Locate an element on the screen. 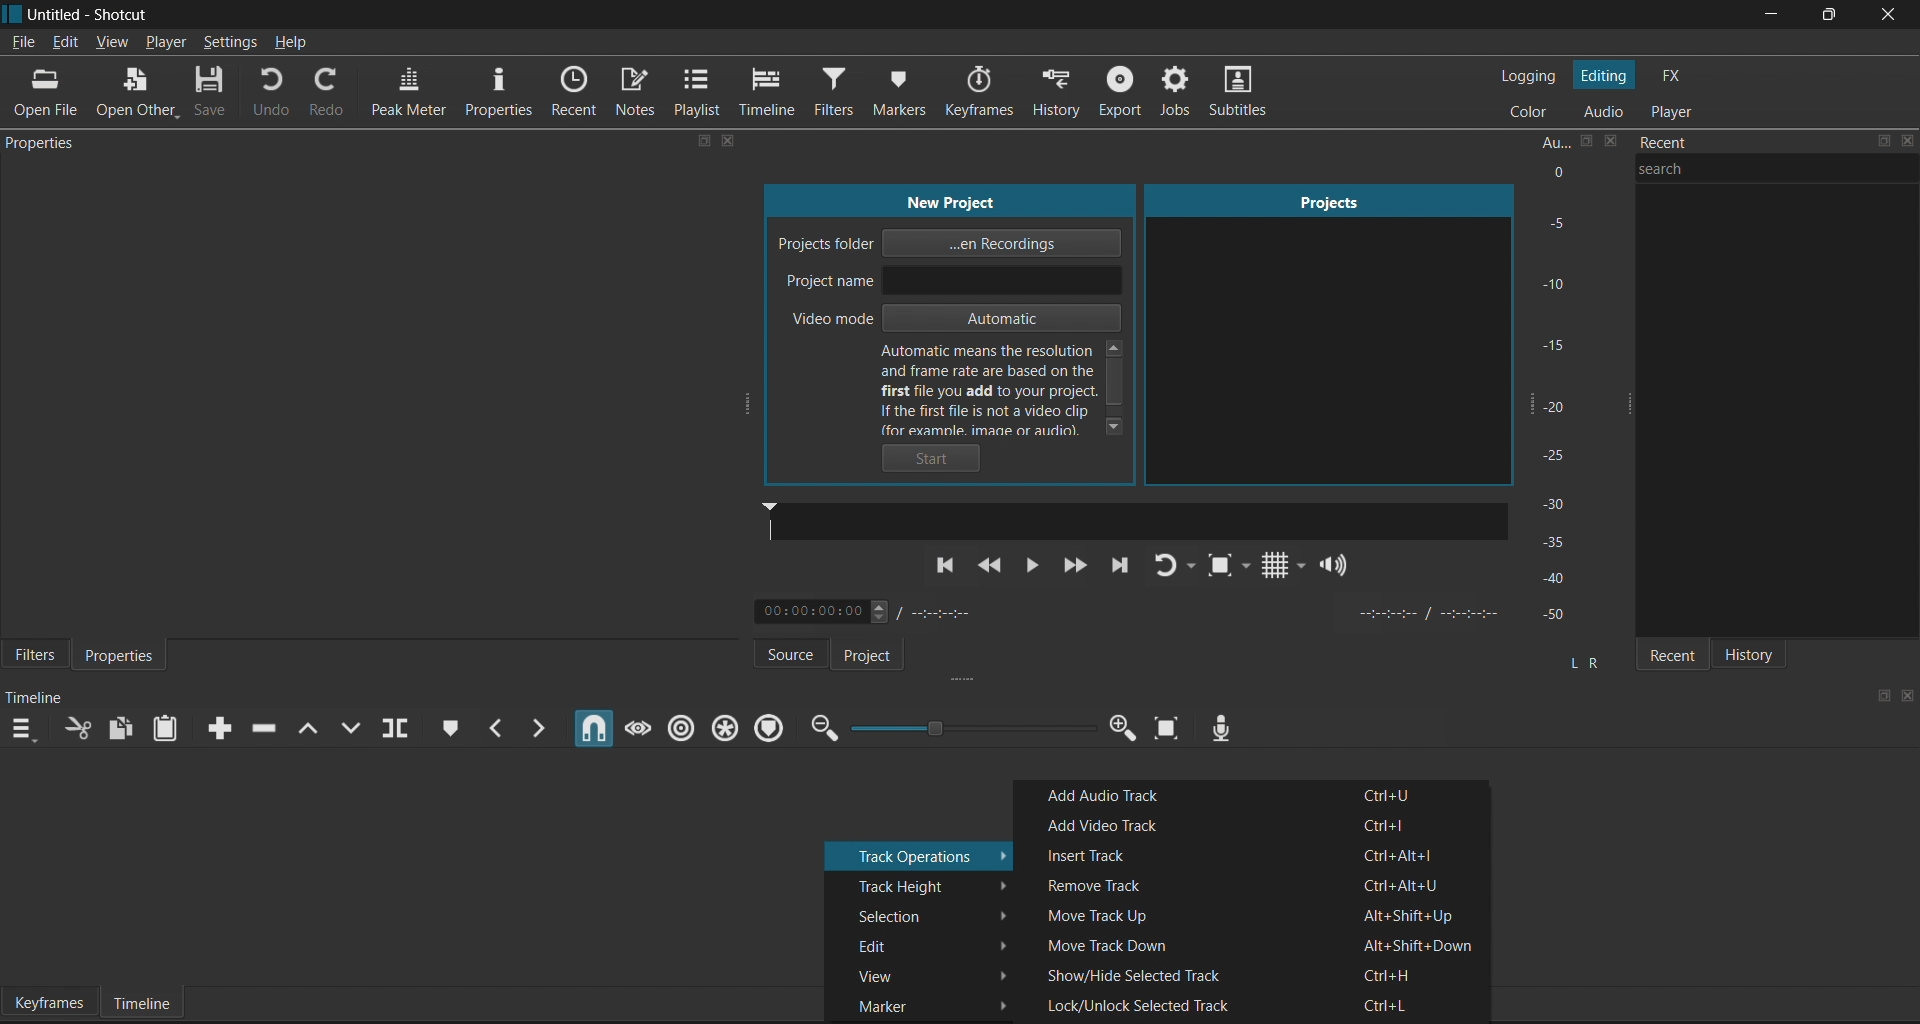 The width and height of the screenshot is (1920, 1024). Player is located at coordinates (165, 41).